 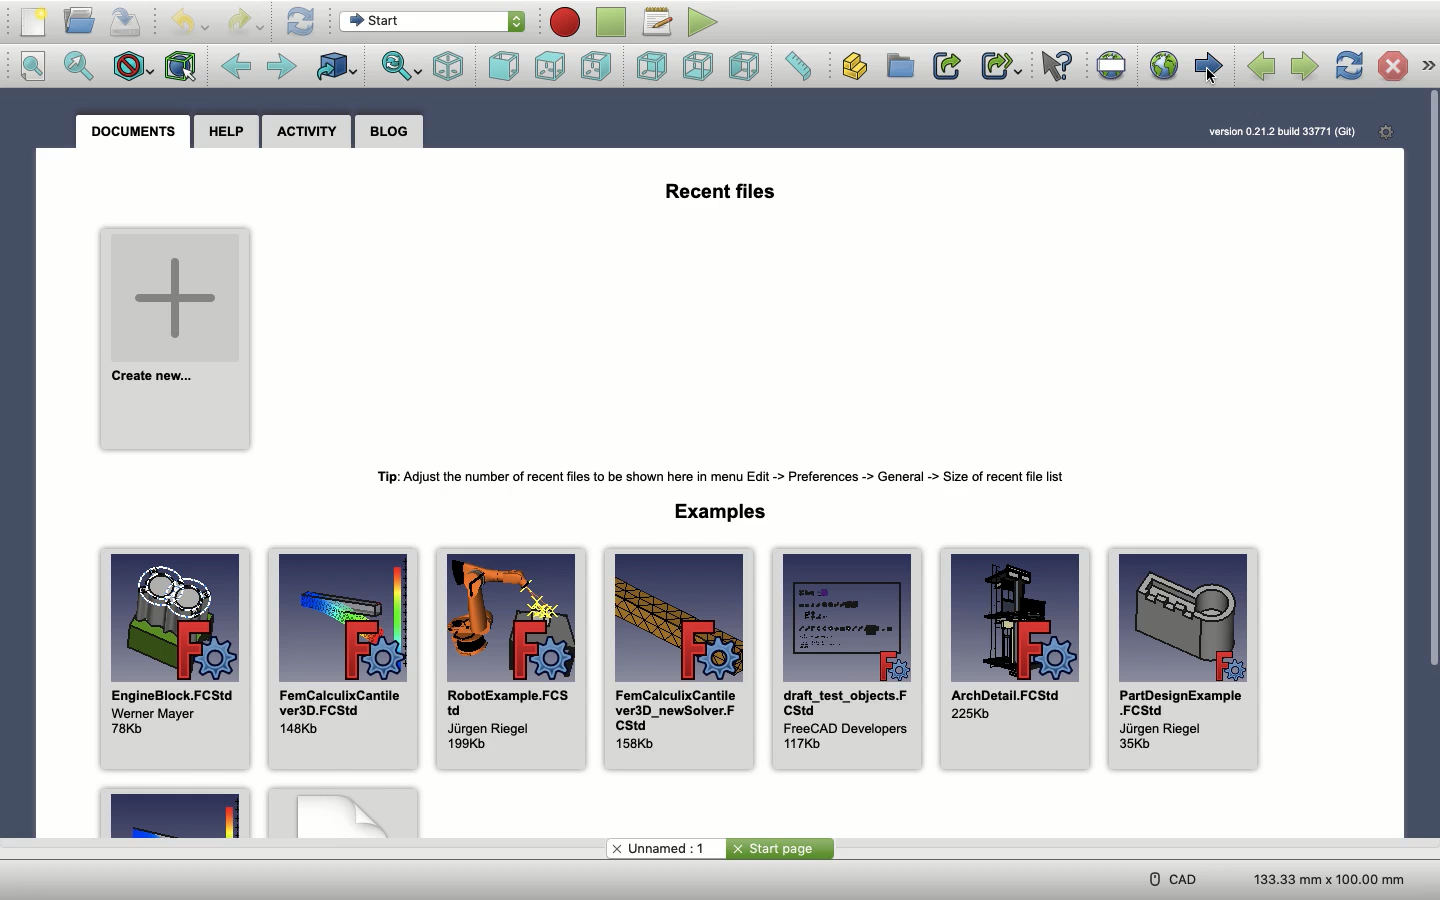 What do you see at coordinates (173, 813) in the screenshot?
I see `Example` at bounding box center [173, 813].